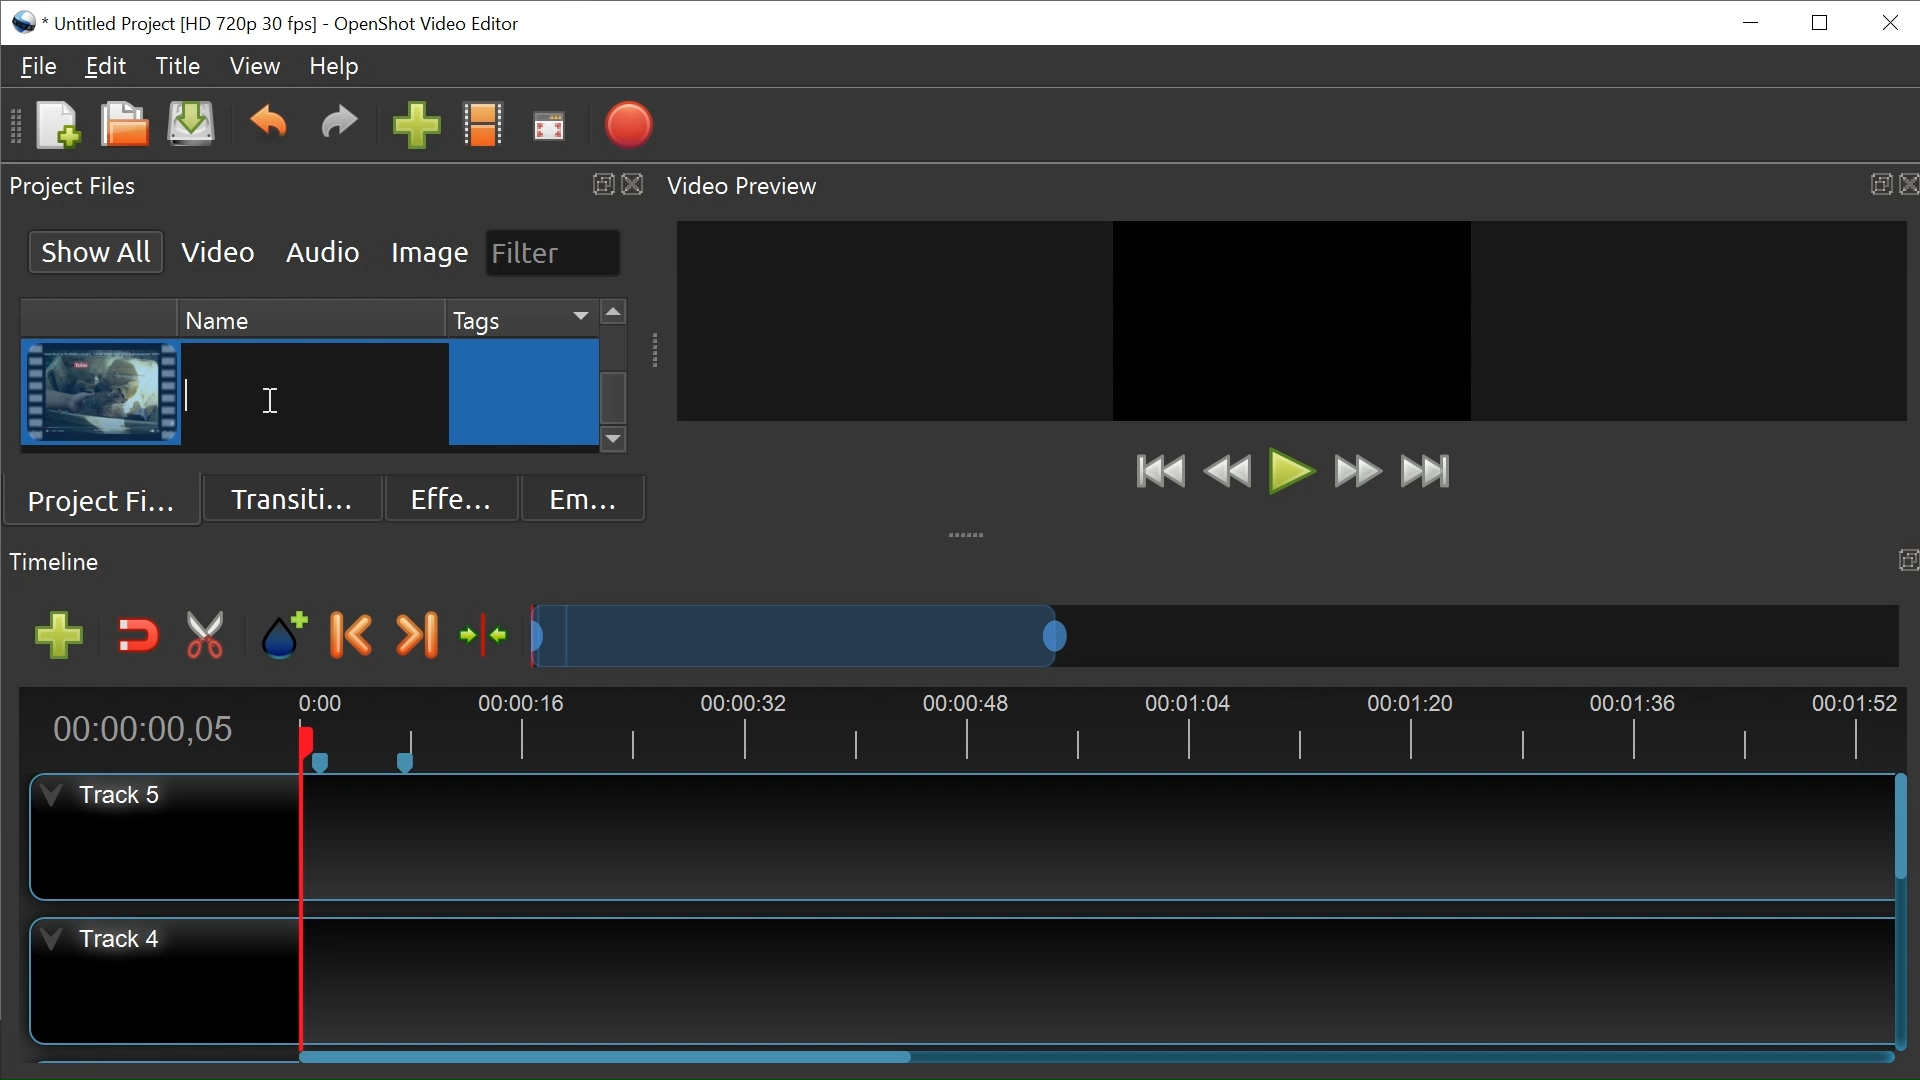  What do you see at coordinates (182, 69) in the screenshot?
I see `Title` at bounding box center [182, 69].